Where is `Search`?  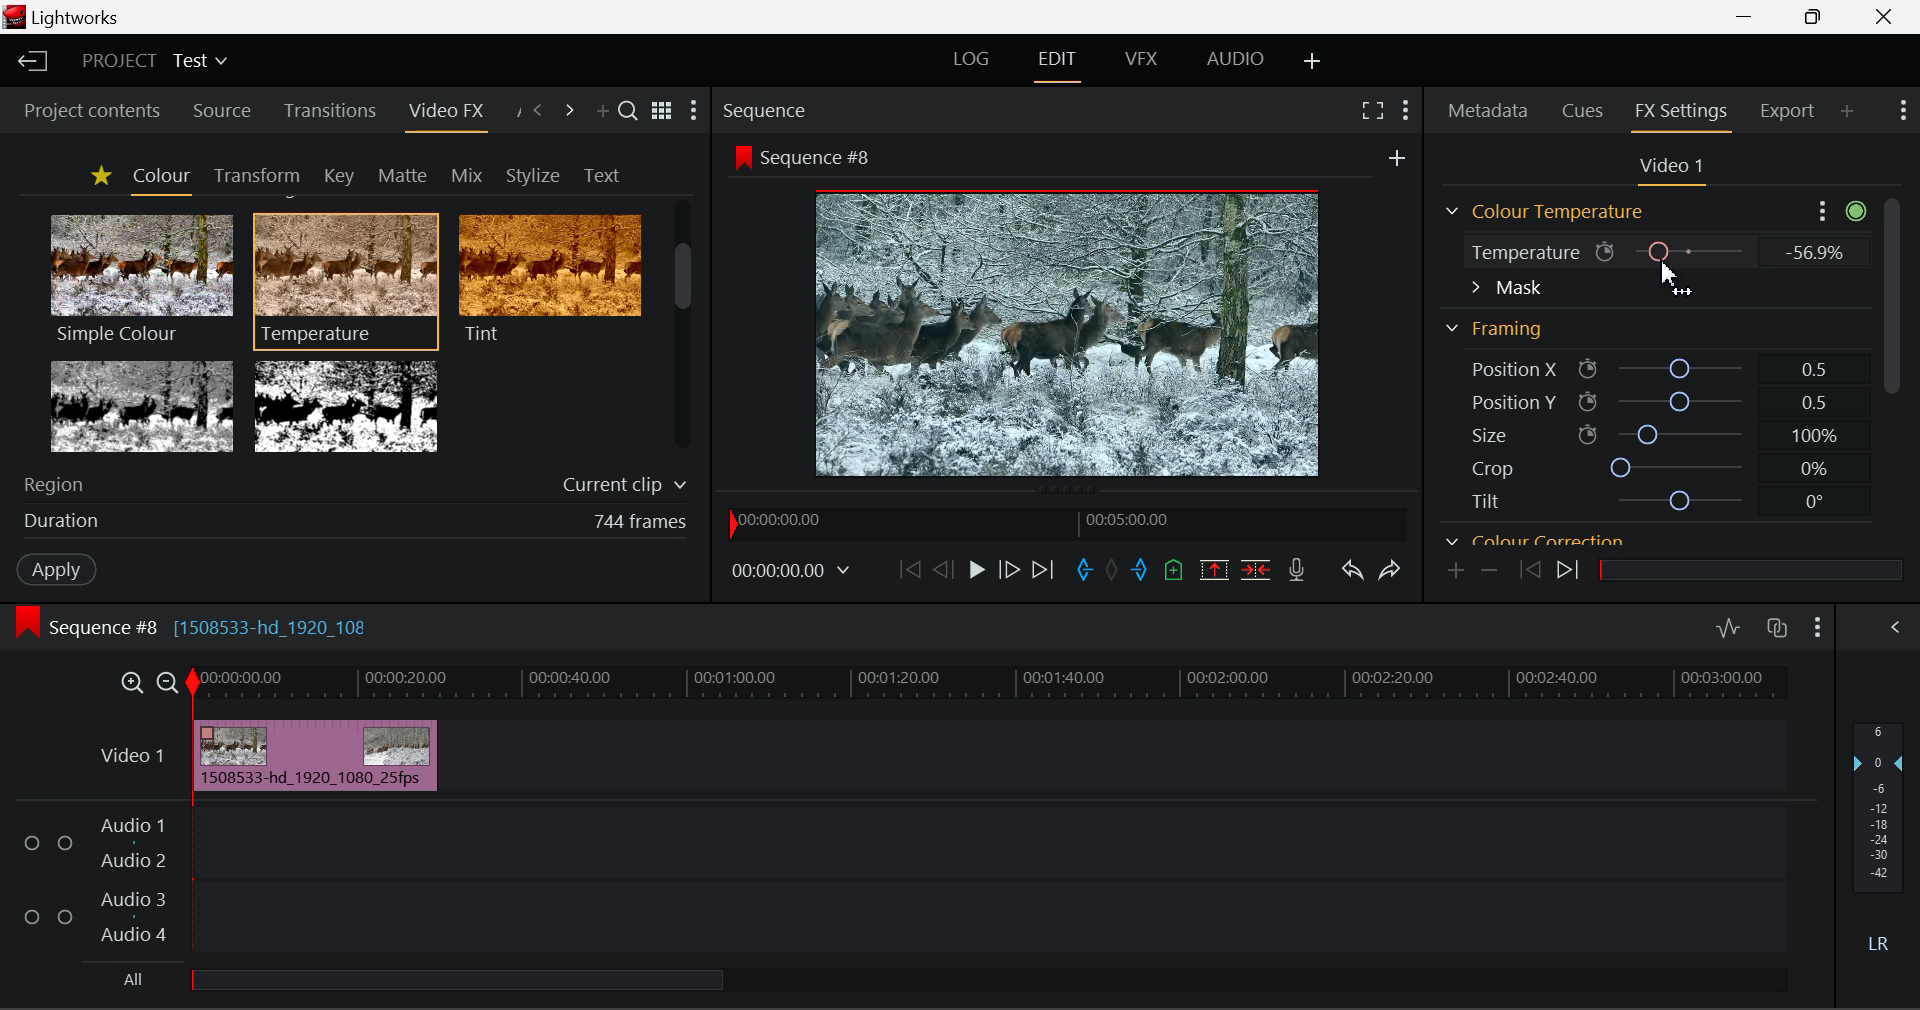
Search is located at coordinates (630, 114).